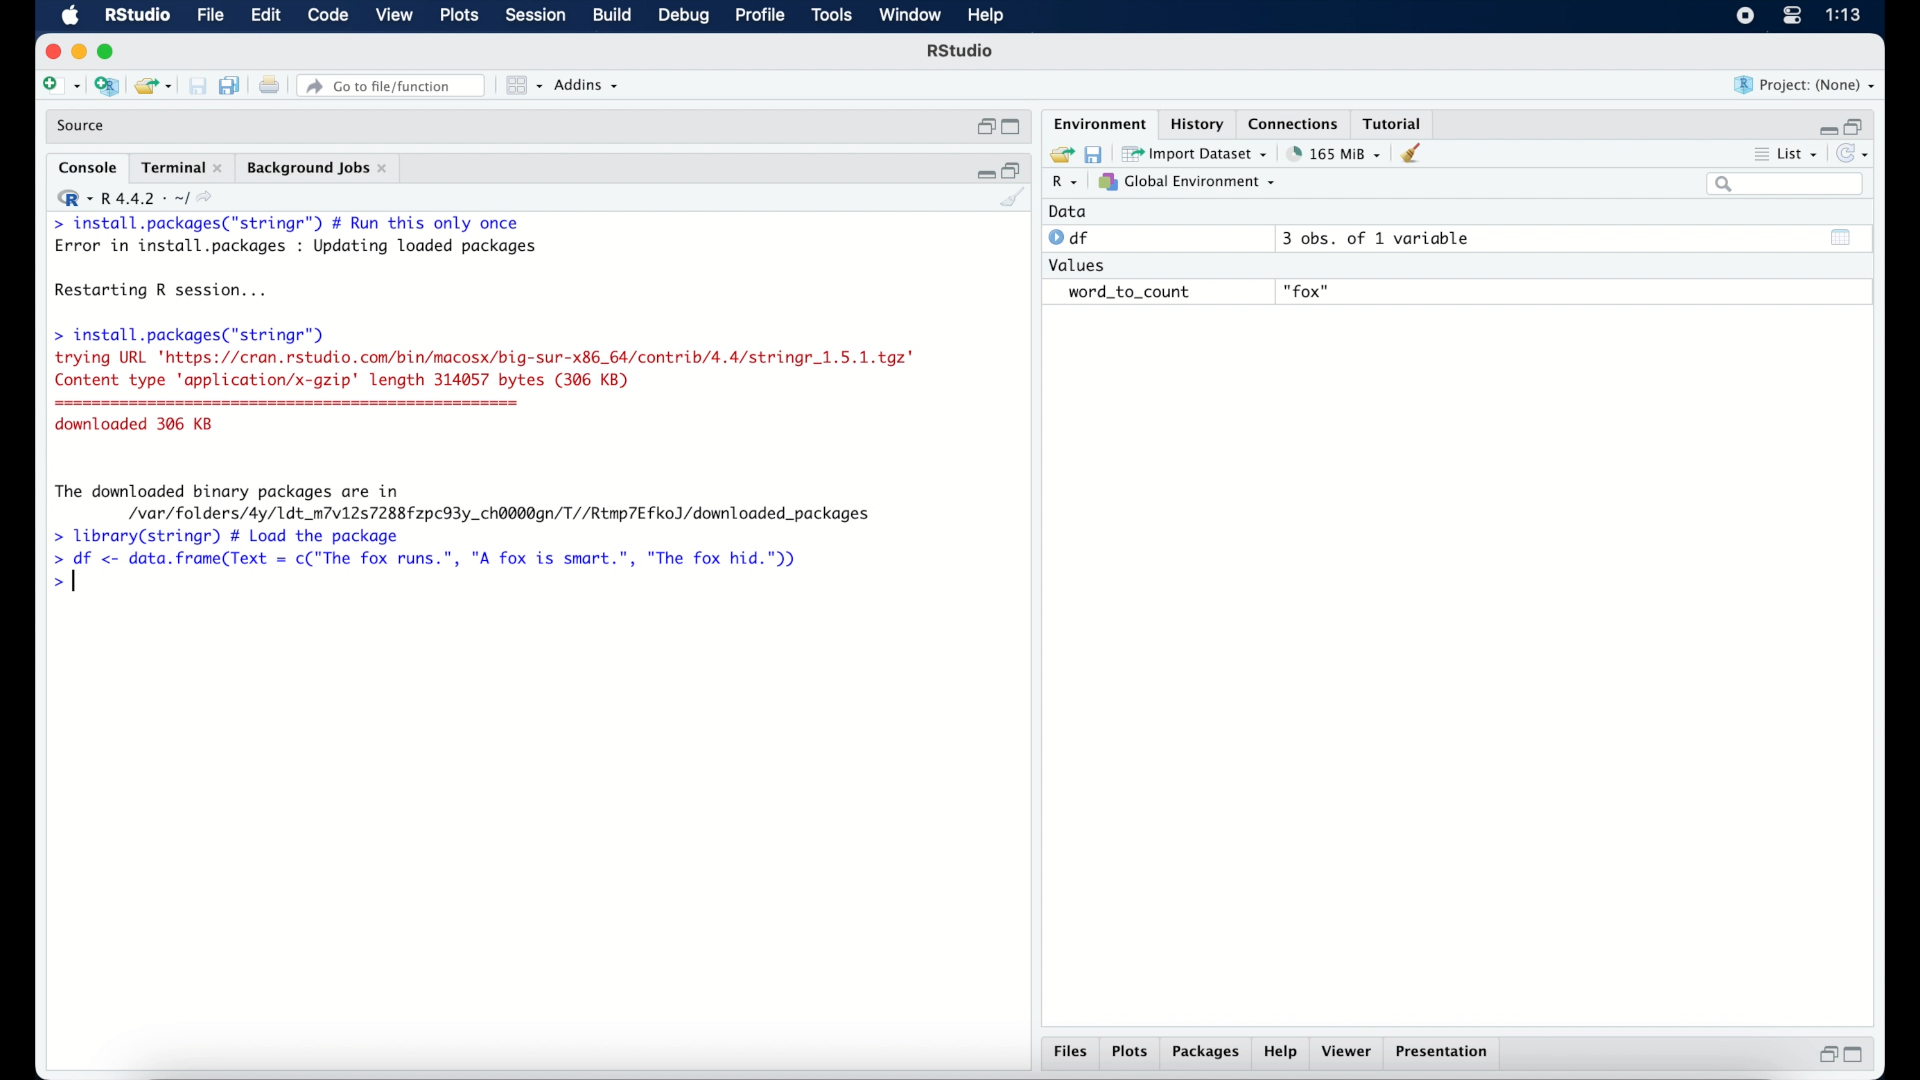  I want to click on import dataset, so click(1195, 154).